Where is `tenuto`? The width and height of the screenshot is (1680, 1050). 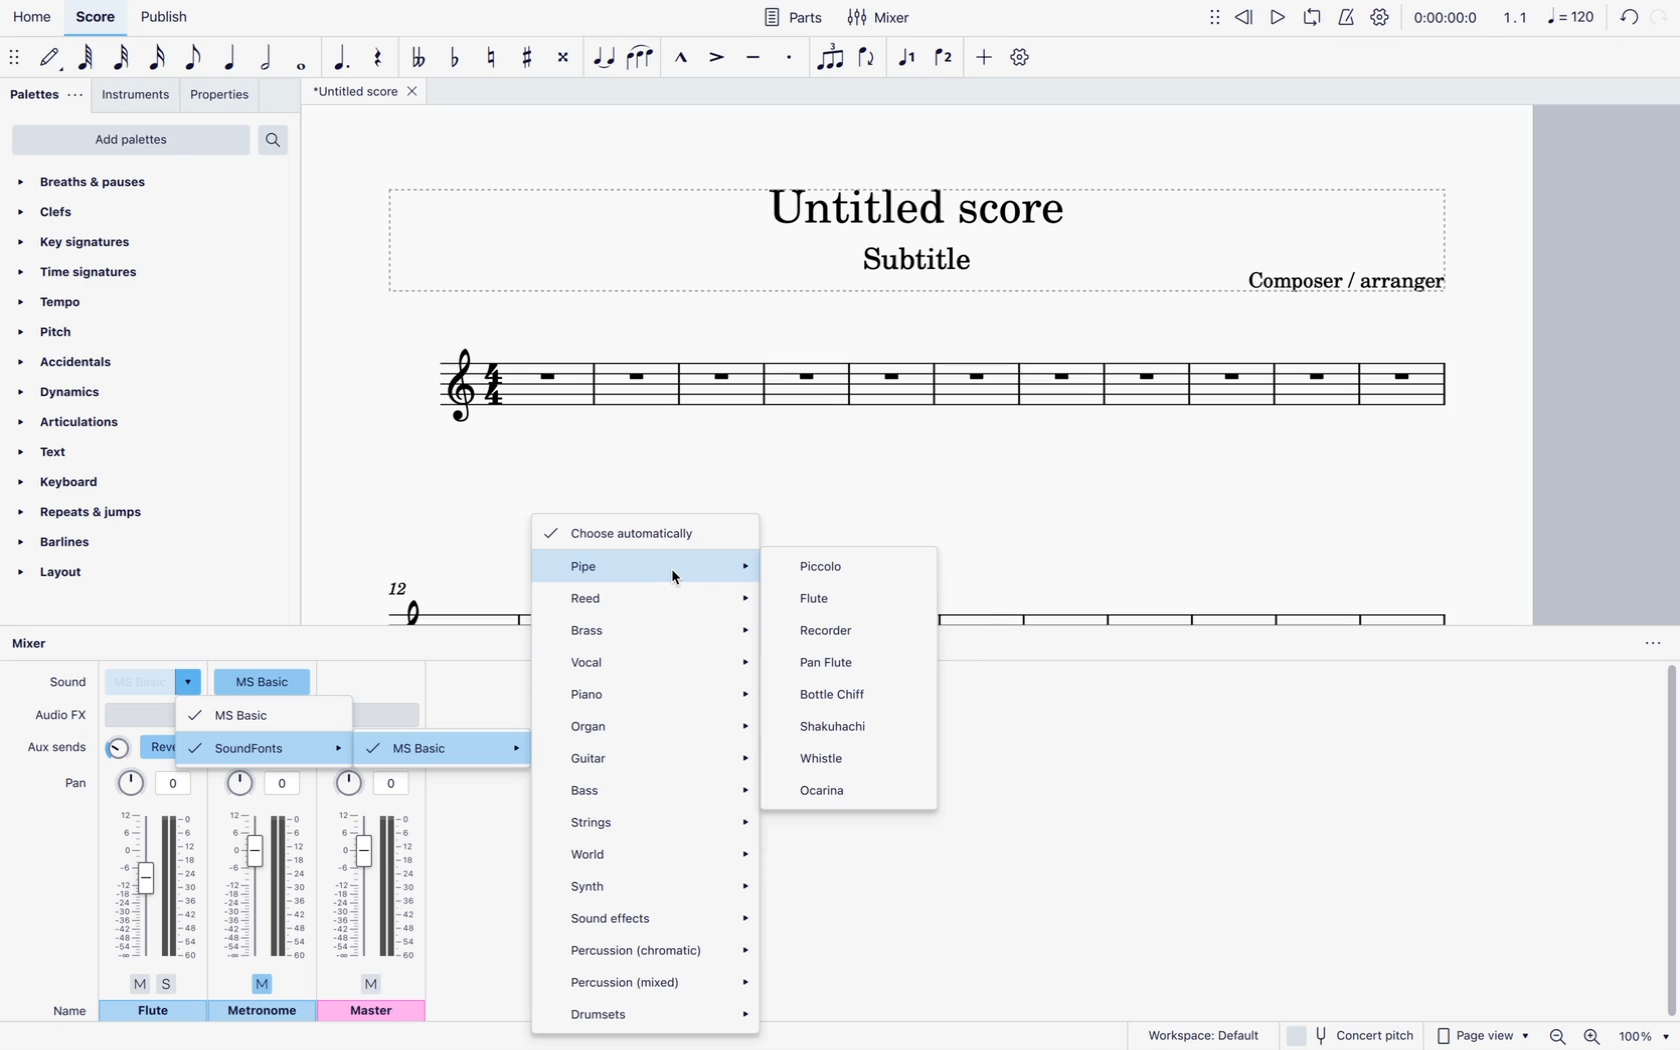
tenuto is located at coordinates (755, 57).